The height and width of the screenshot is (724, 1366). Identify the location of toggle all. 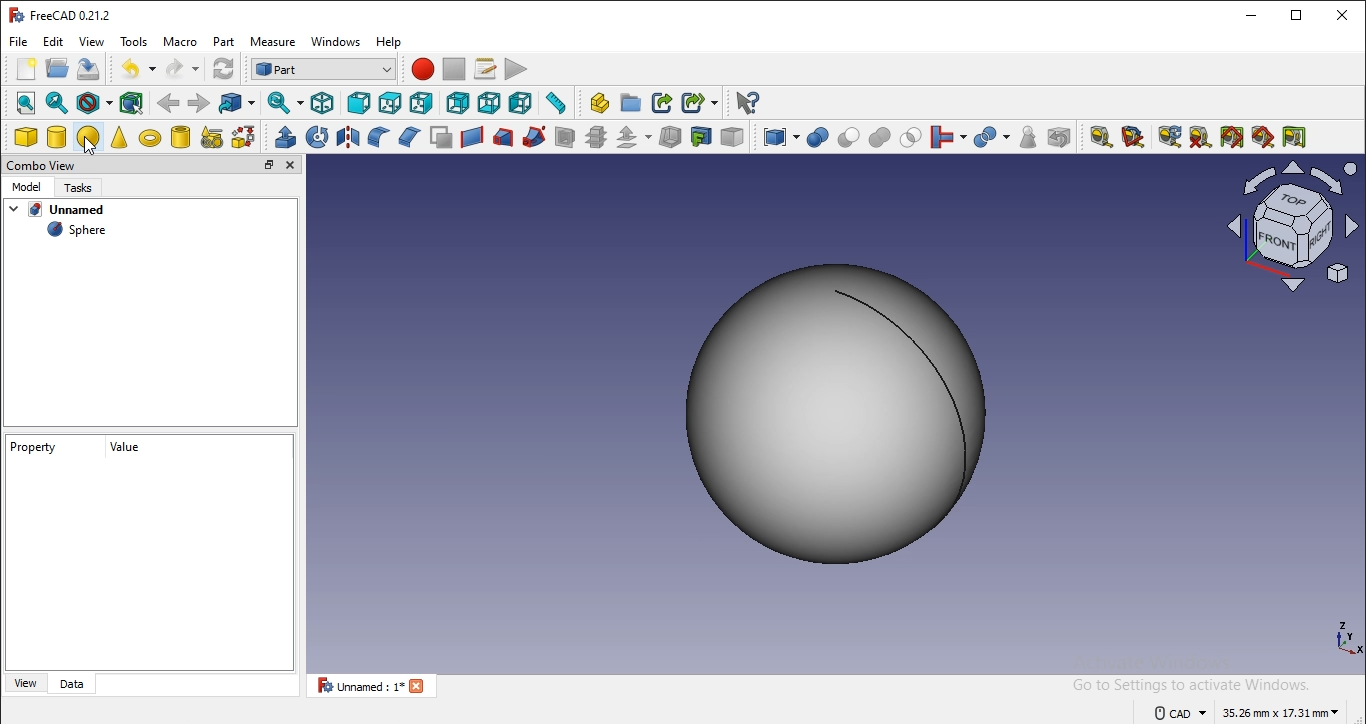
(1234, 136).